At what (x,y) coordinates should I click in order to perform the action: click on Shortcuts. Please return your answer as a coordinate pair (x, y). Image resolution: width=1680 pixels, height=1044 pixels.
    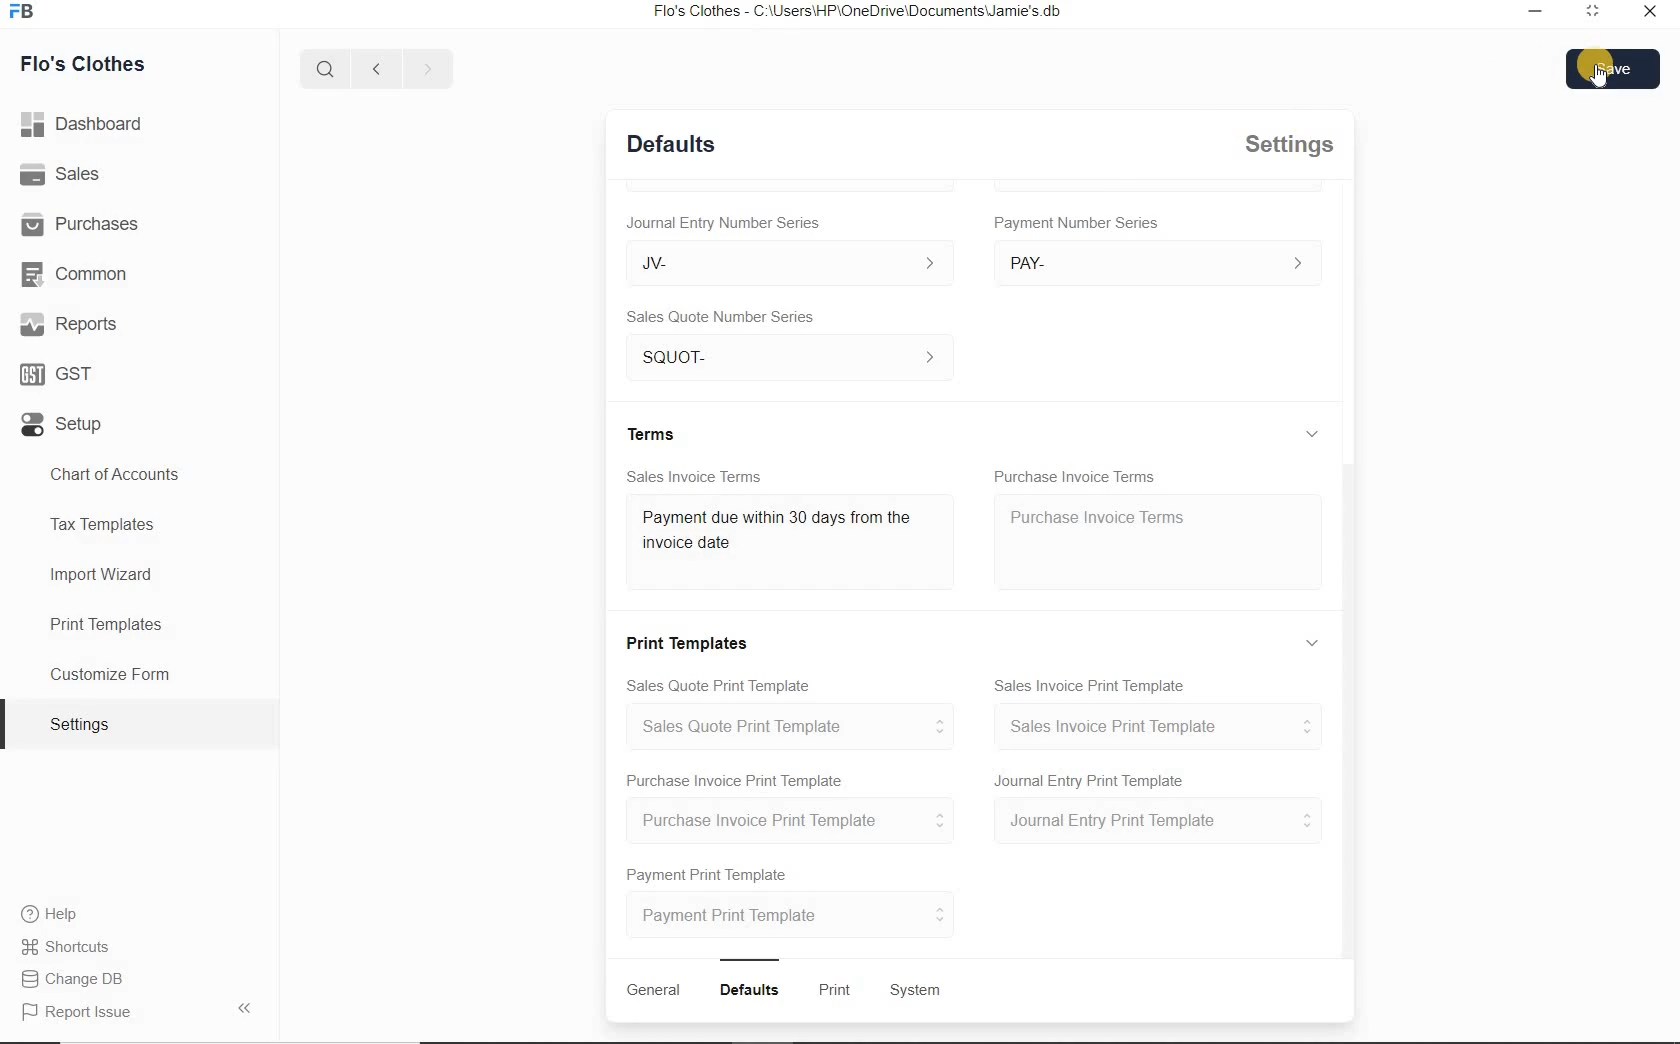
    Looking at the image, I should click on (67, 947).